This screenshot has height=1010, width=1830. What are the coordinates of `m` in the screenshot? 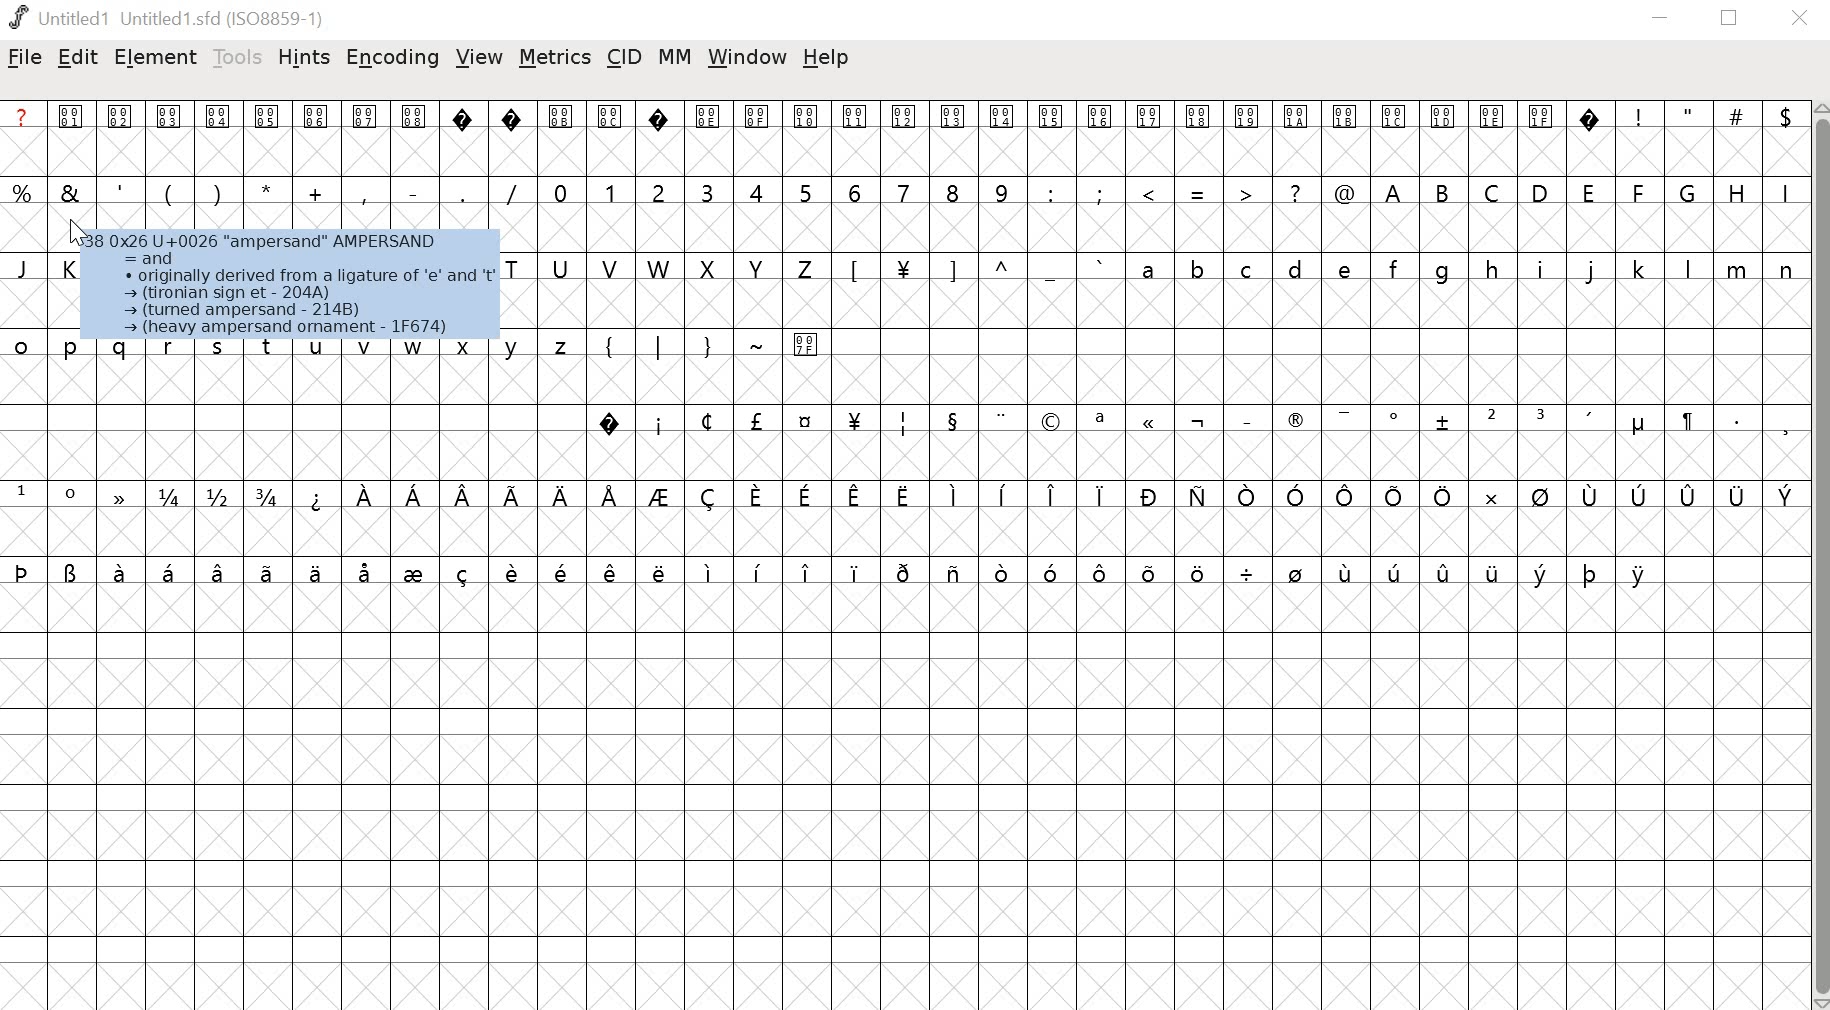 It's located at (1739, 268).